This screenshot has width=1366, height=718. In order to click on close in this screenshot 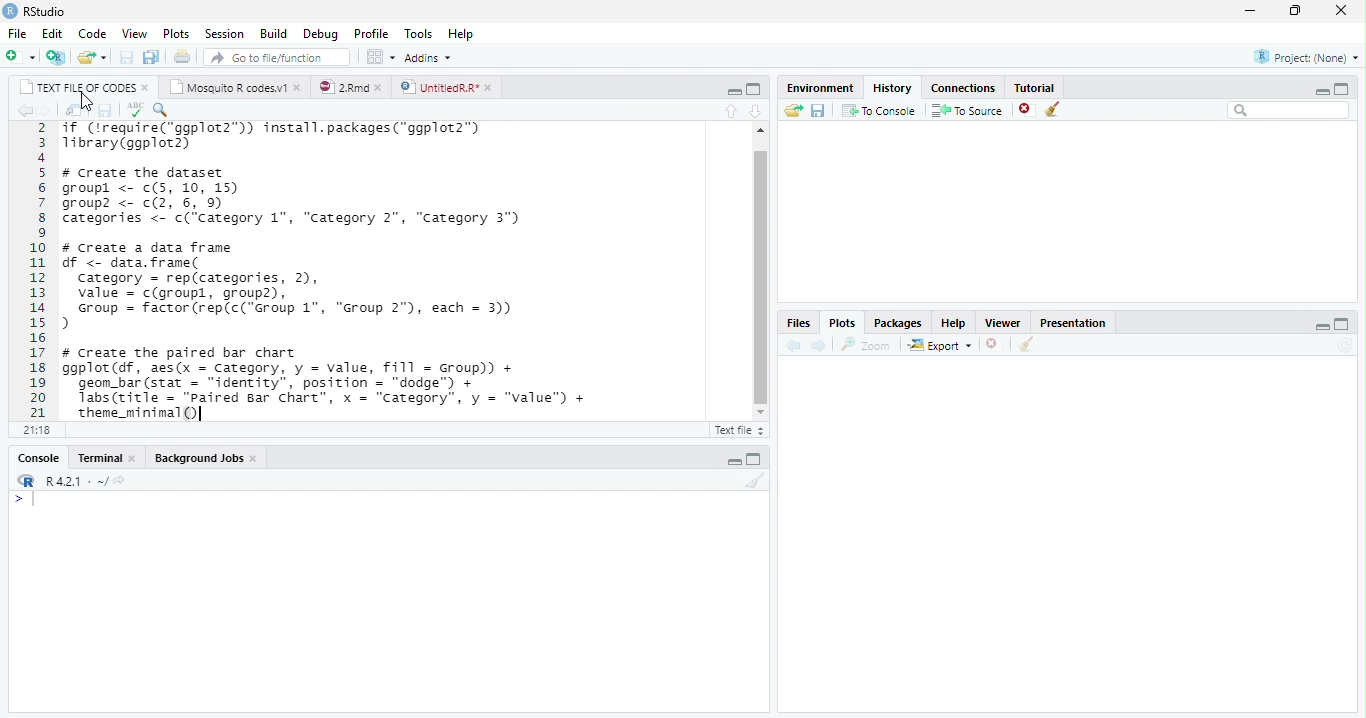, I will do `click(146, 89)`.